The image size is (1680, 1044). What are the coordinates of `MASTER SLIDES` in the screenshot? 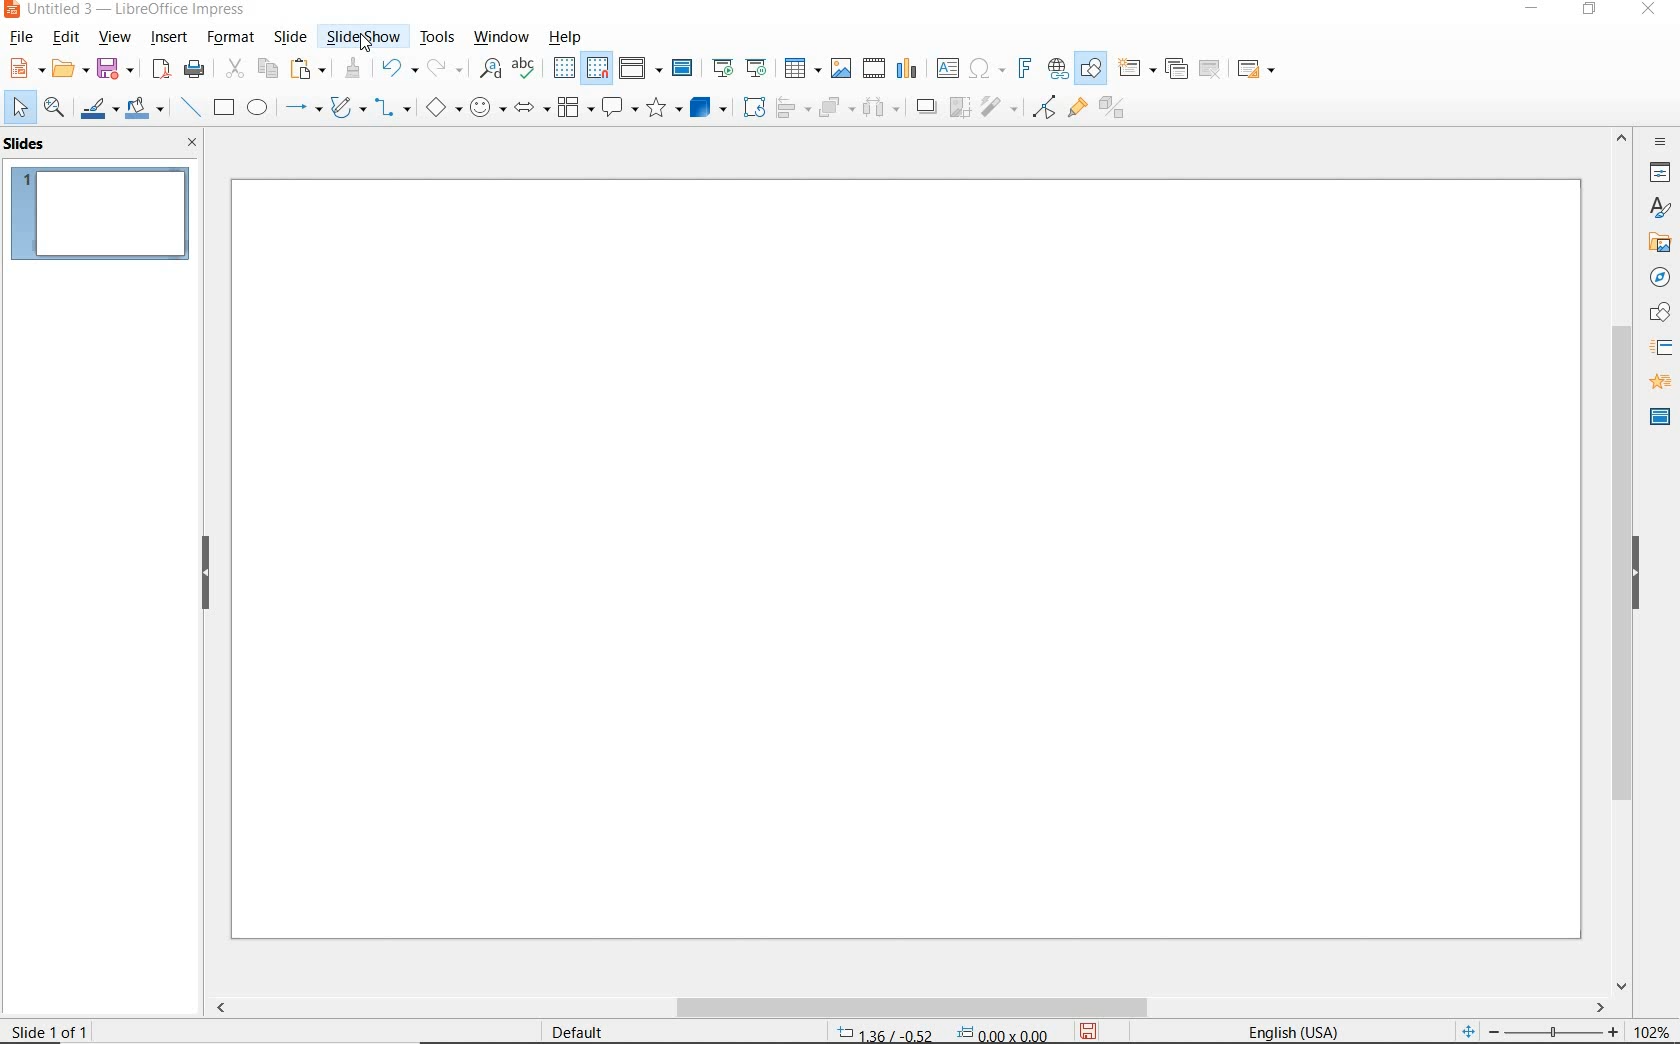 It's located at (1660, 418).